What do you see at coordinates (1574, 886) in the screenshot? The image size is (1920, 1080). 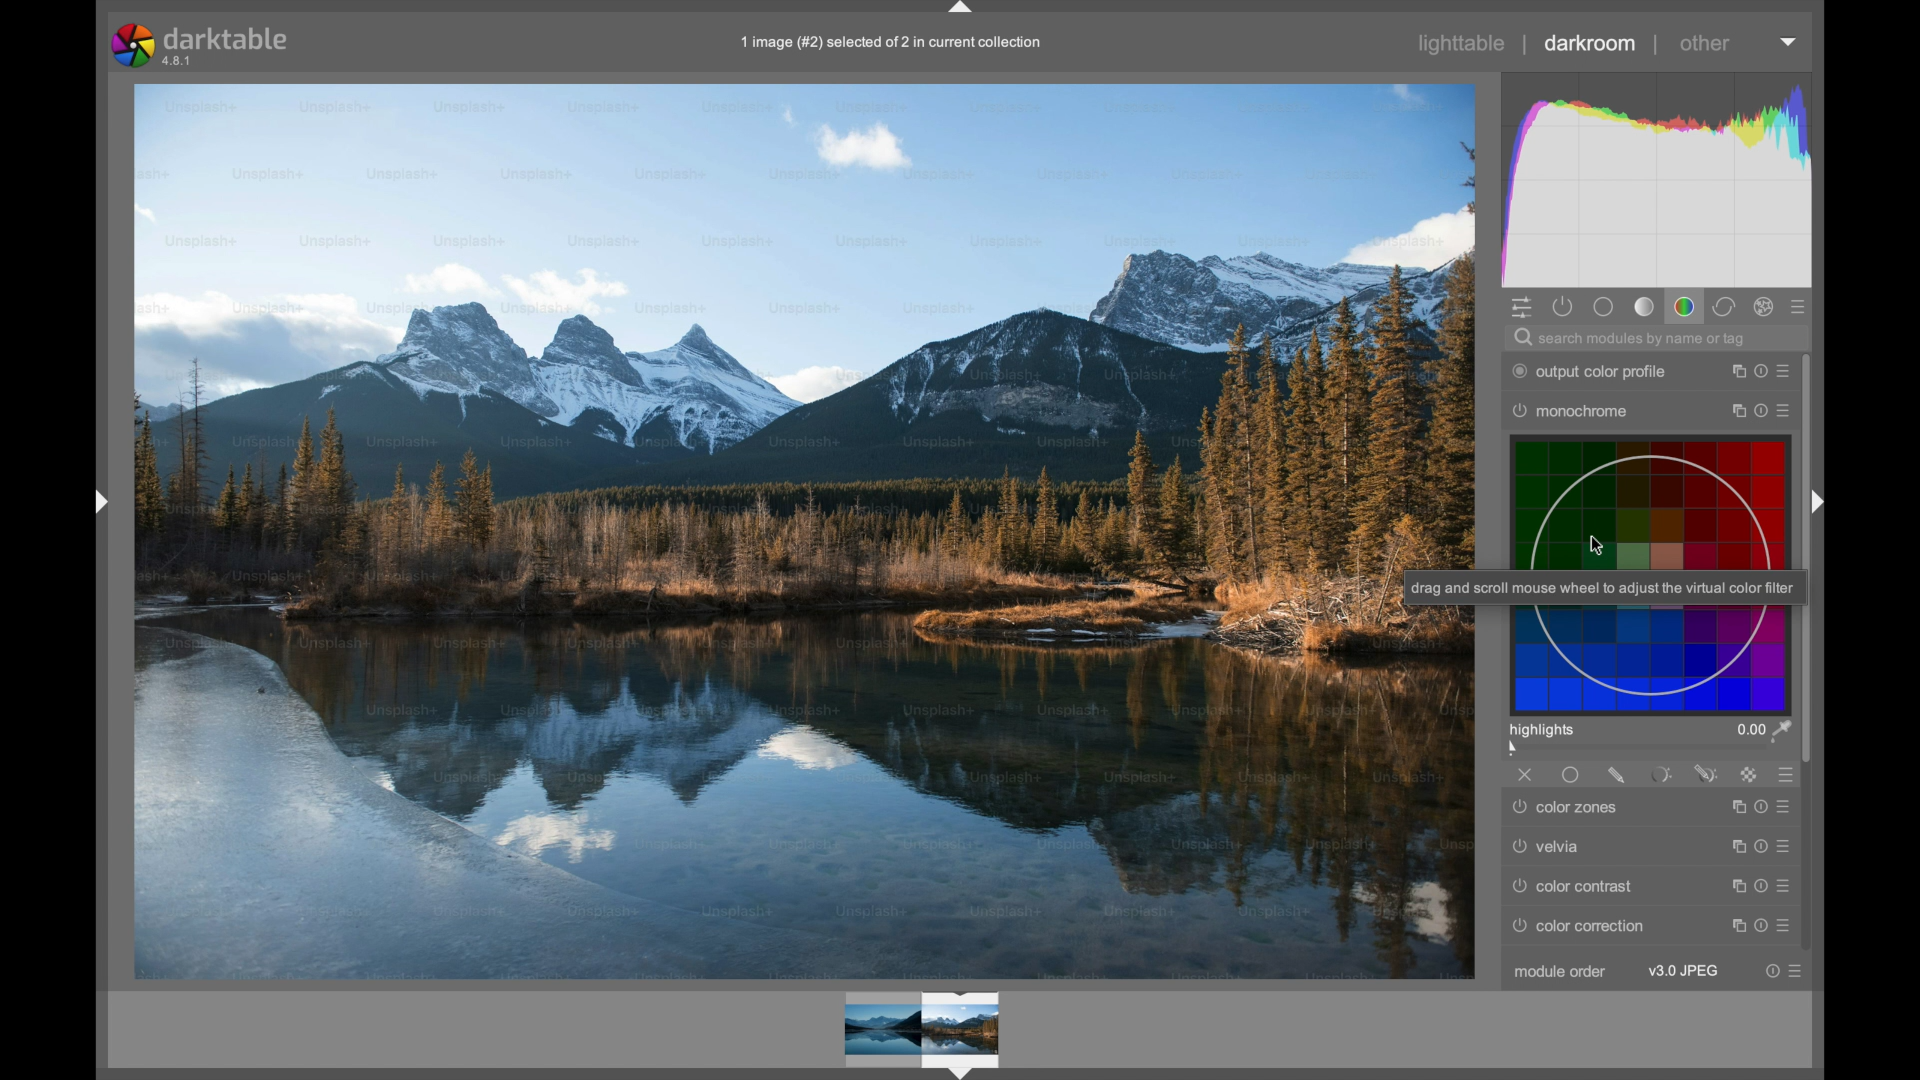 I see `color contrast` at bounding box center [1574, 886].